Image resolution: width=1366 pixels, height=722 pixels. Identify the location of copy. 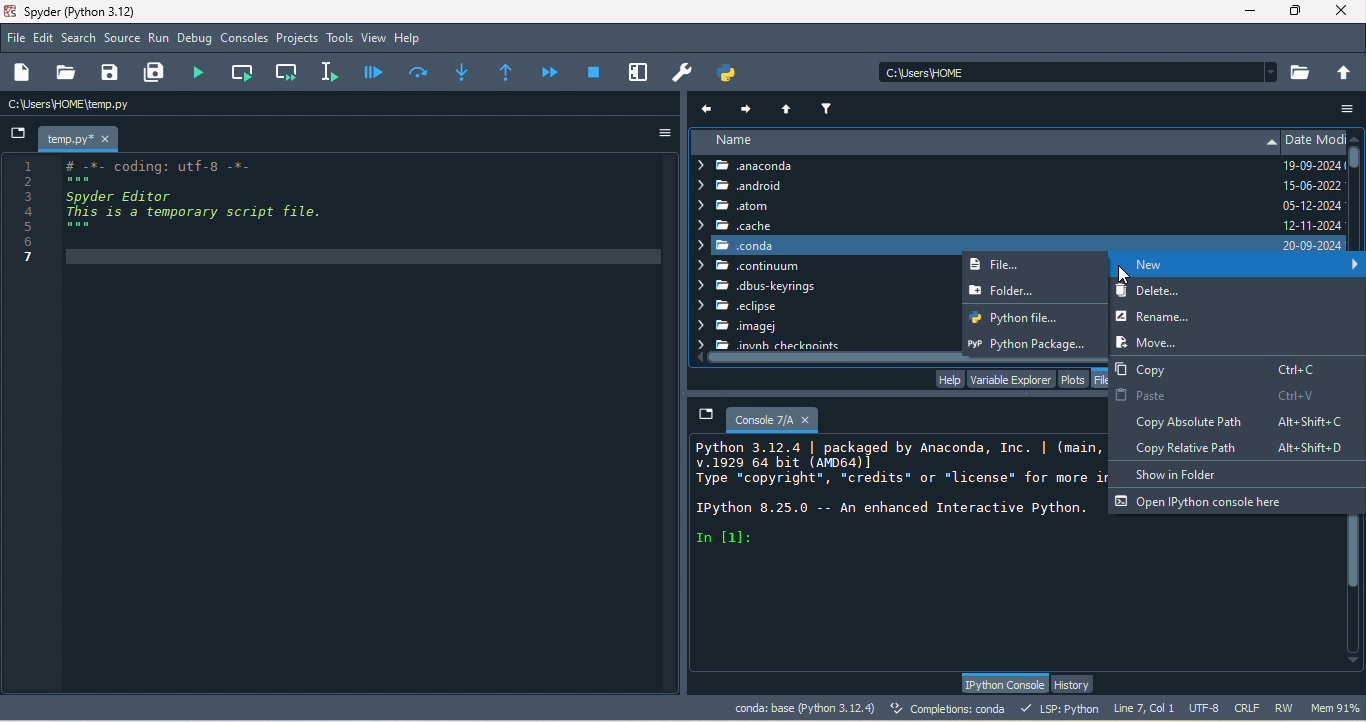
(1220, 367).